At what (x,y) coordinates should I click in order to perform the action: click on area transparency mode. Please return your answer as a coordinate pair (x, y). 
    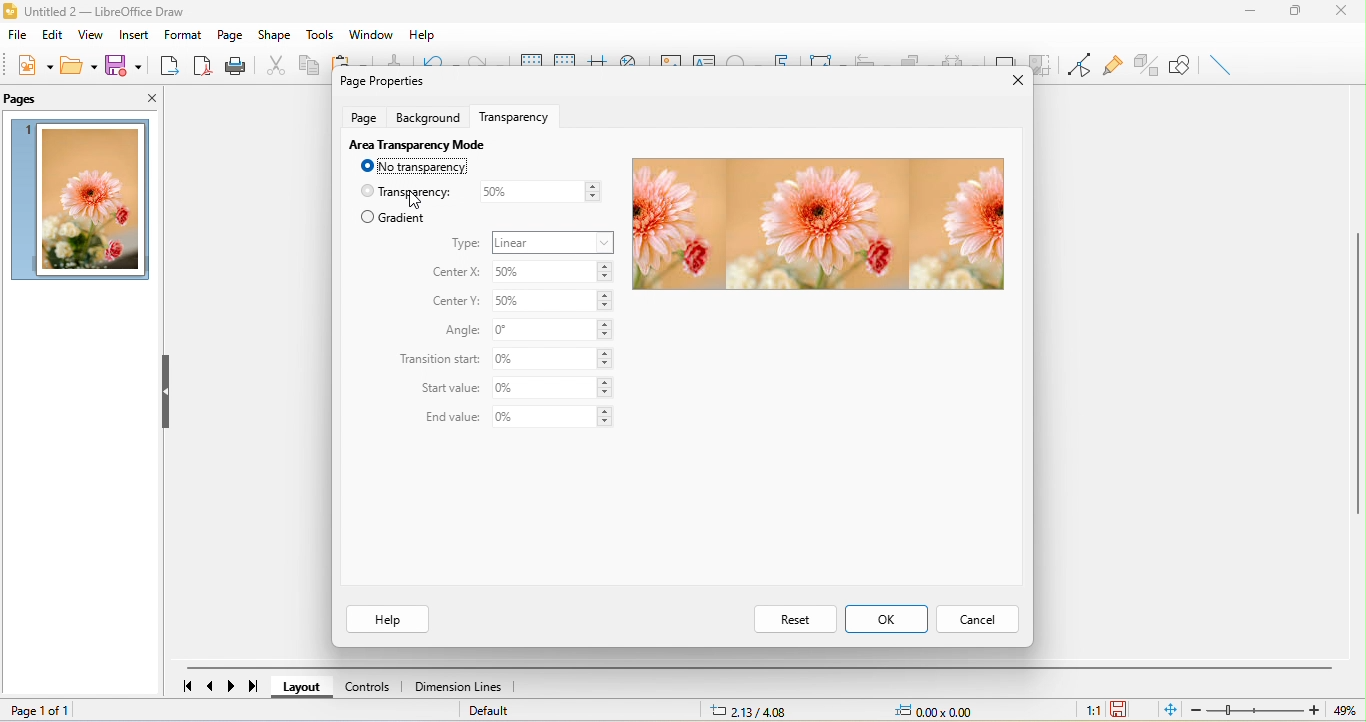
    Looking at the image, I should click on (415, 143).